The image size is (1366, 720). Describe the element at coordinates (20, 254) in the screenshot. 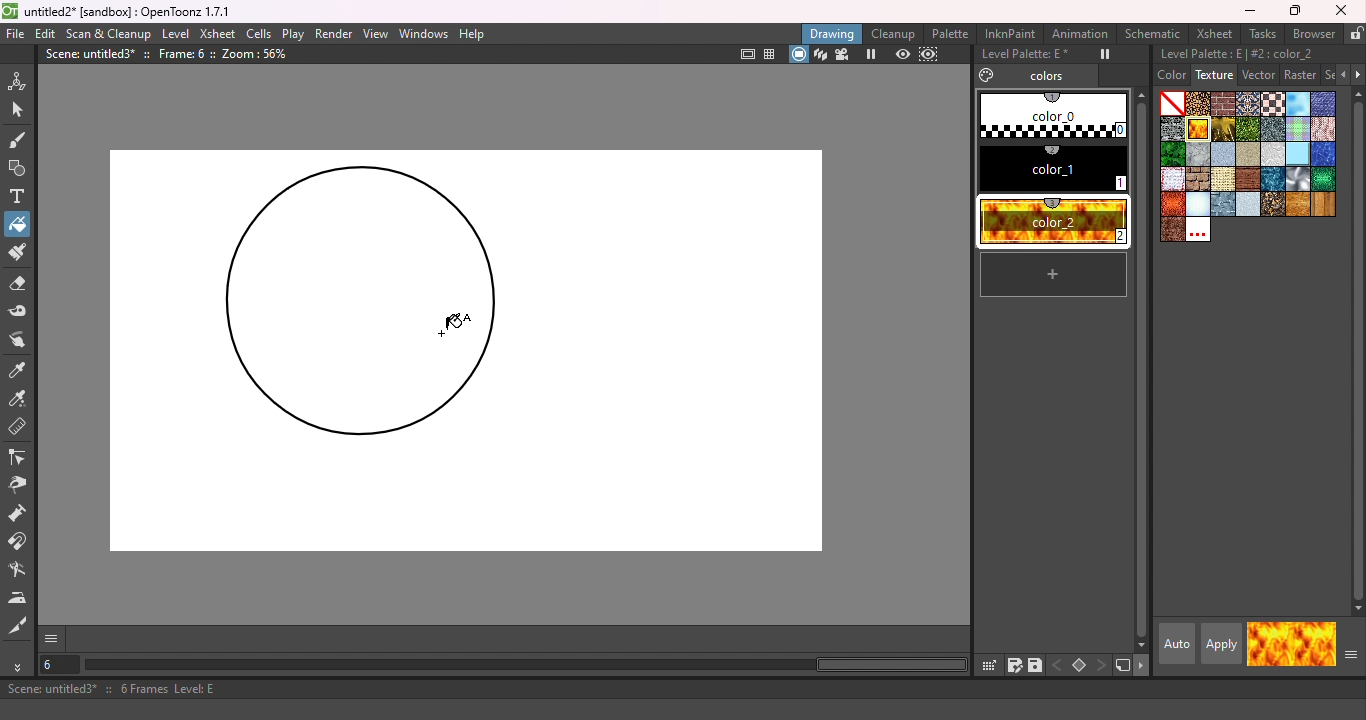

I see `Paint Brush tool` at that location.